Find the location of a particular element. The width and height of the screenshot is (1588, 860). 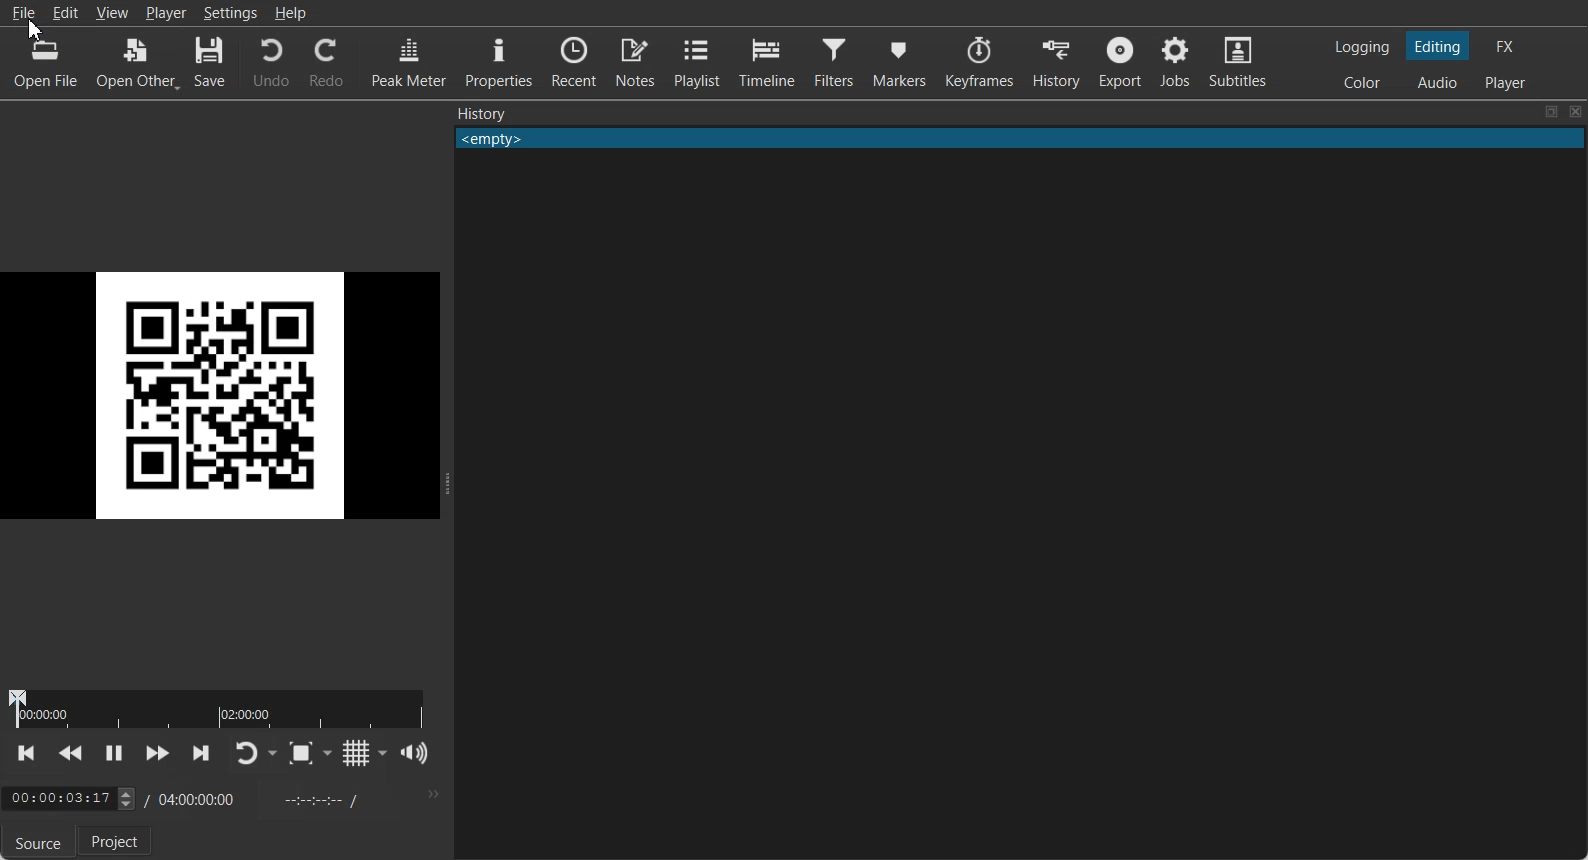

Drop down box is located at coordinates (328, 753).